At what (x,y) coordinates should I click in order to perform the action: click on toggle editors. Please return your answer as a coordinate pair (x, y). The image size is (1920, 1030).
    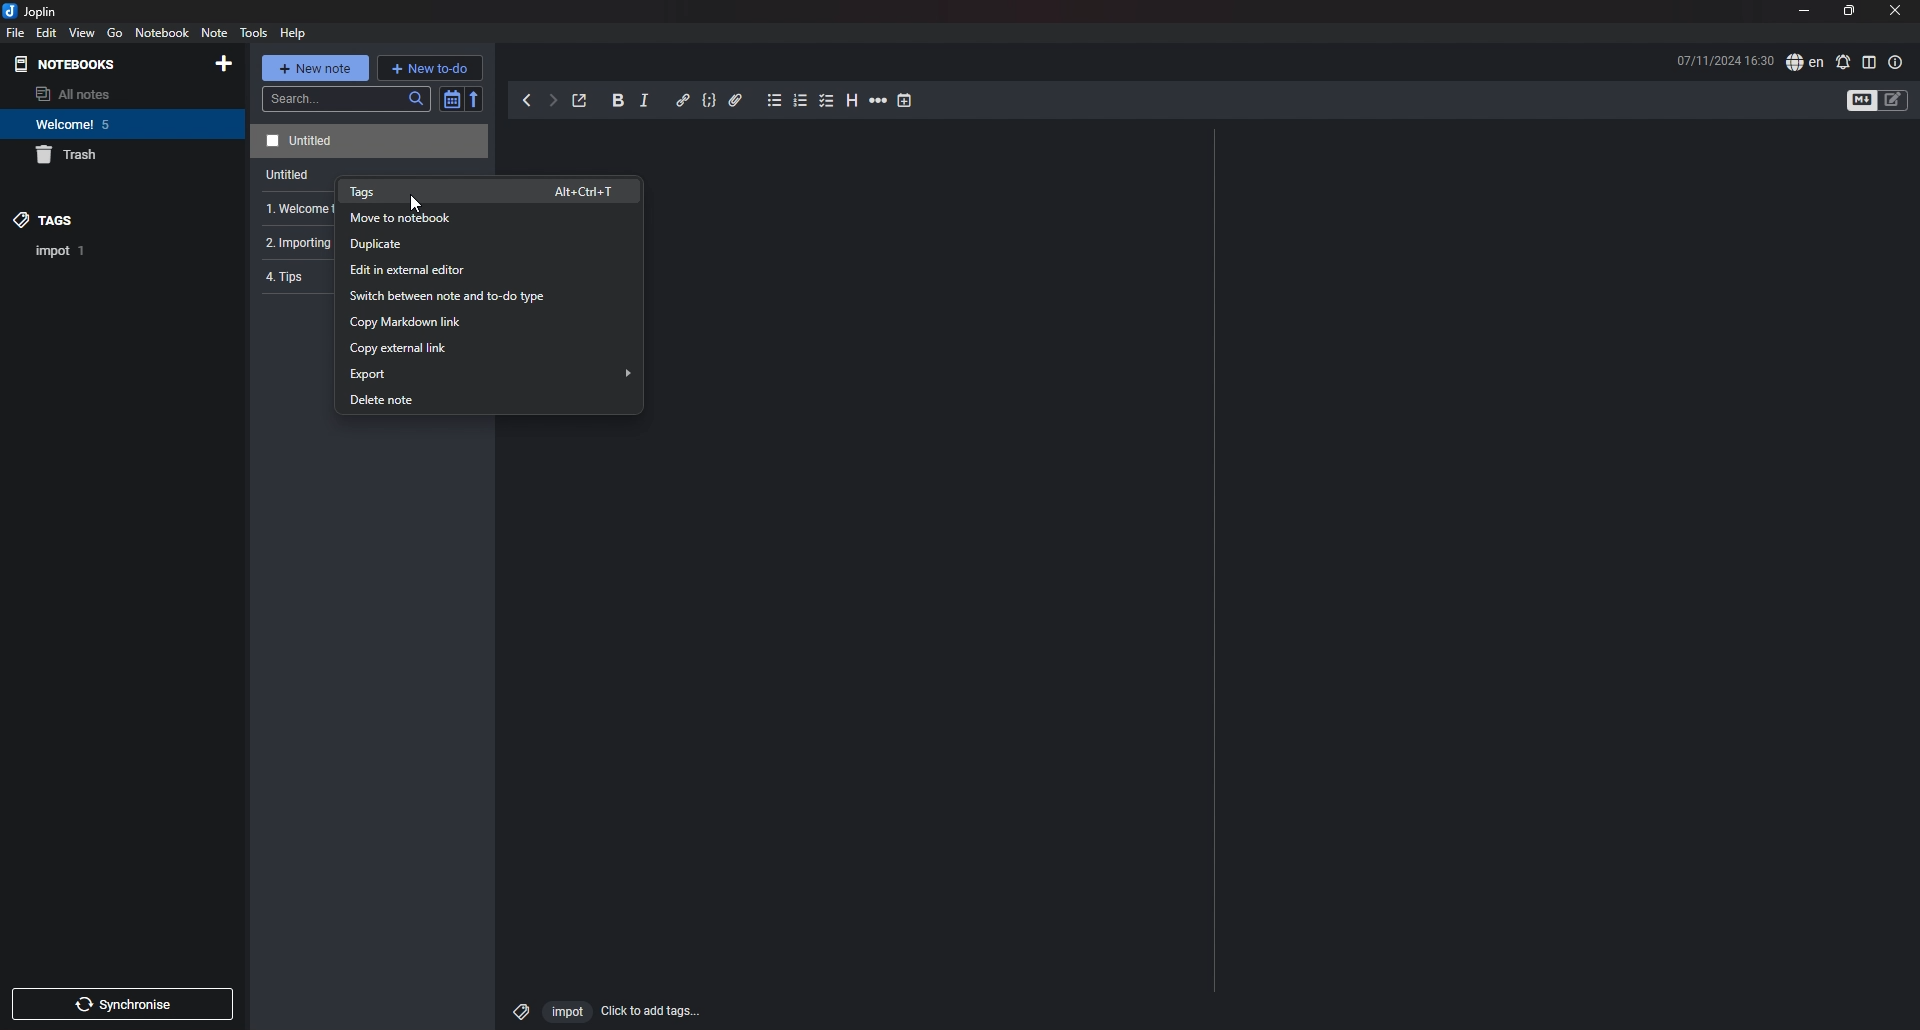
    Looking at the image, I should click on (1862, 101).